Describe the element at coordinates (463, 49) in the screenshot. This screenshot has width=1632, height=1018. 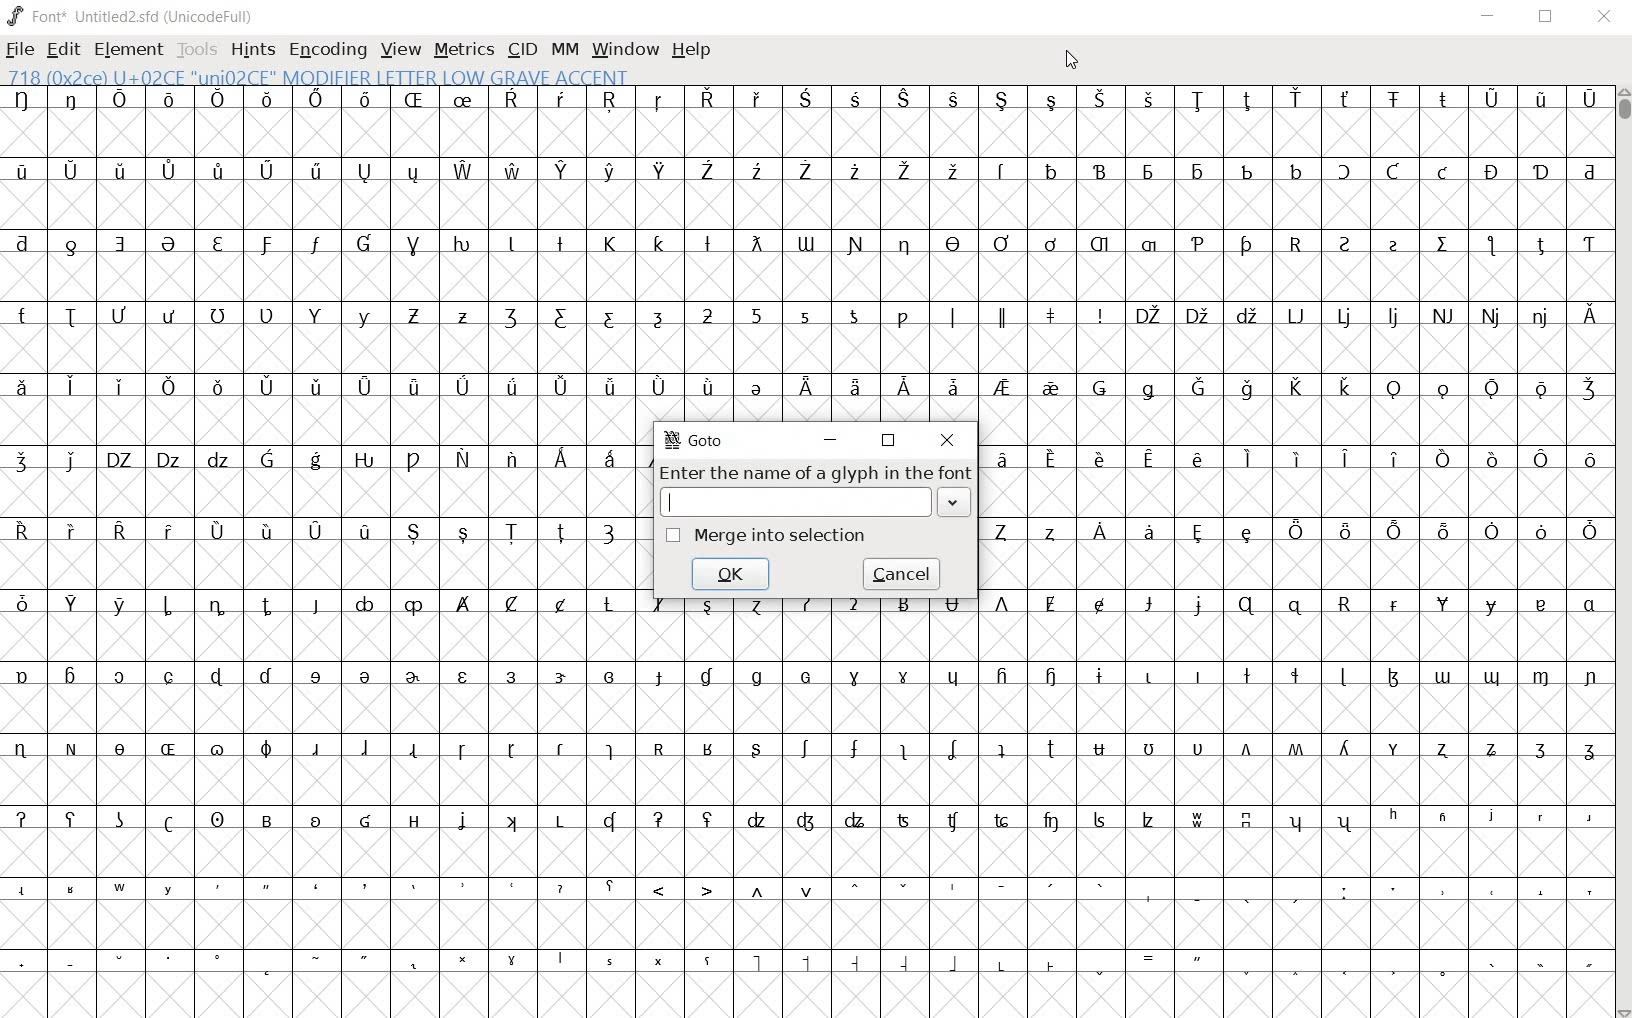
I see `metrics` at that location.